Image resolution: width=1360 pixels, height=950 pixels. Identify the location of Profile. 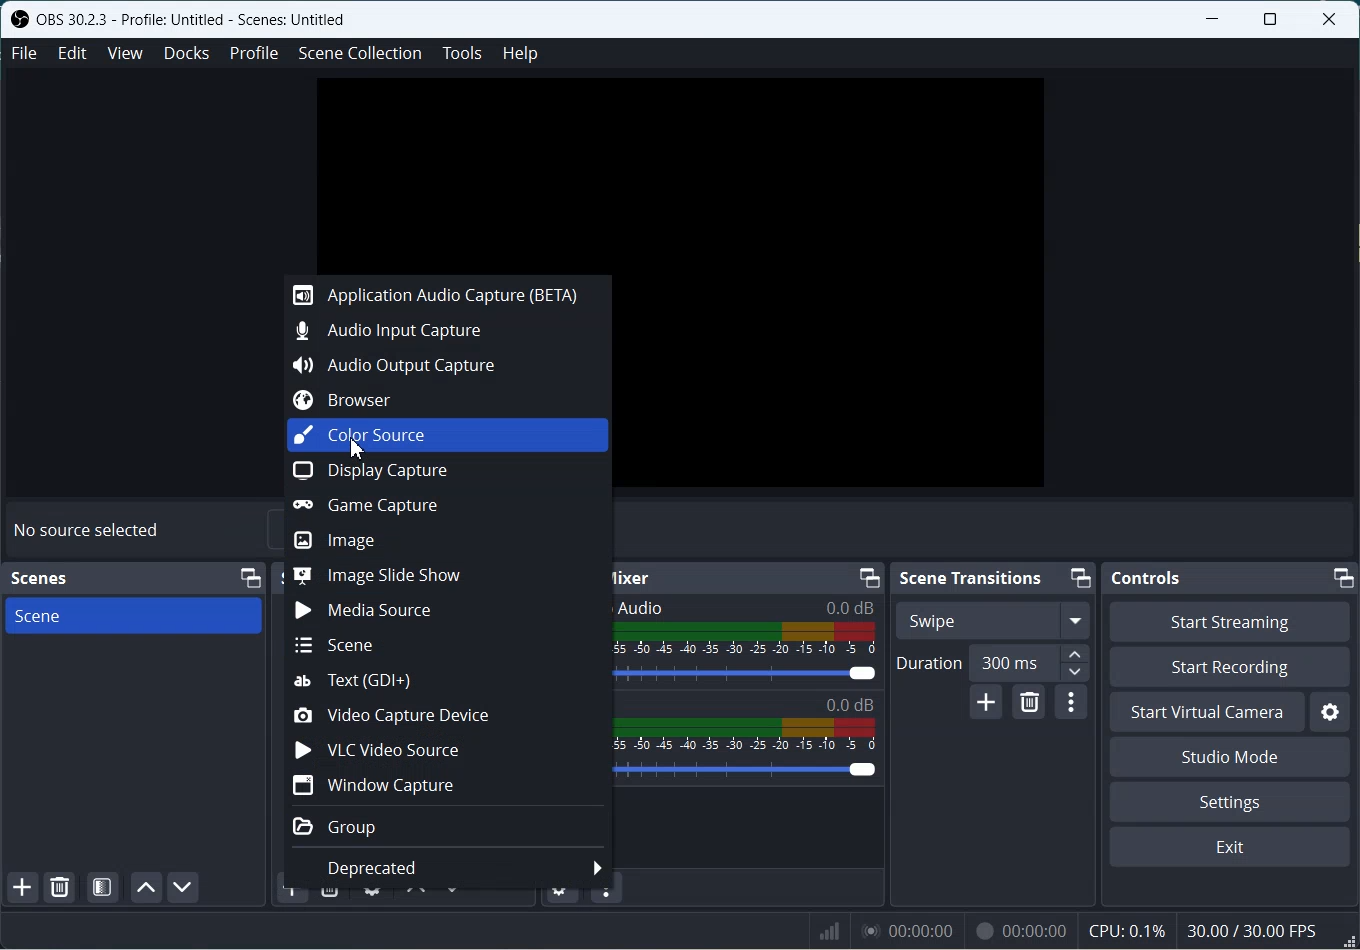
(253, 53).